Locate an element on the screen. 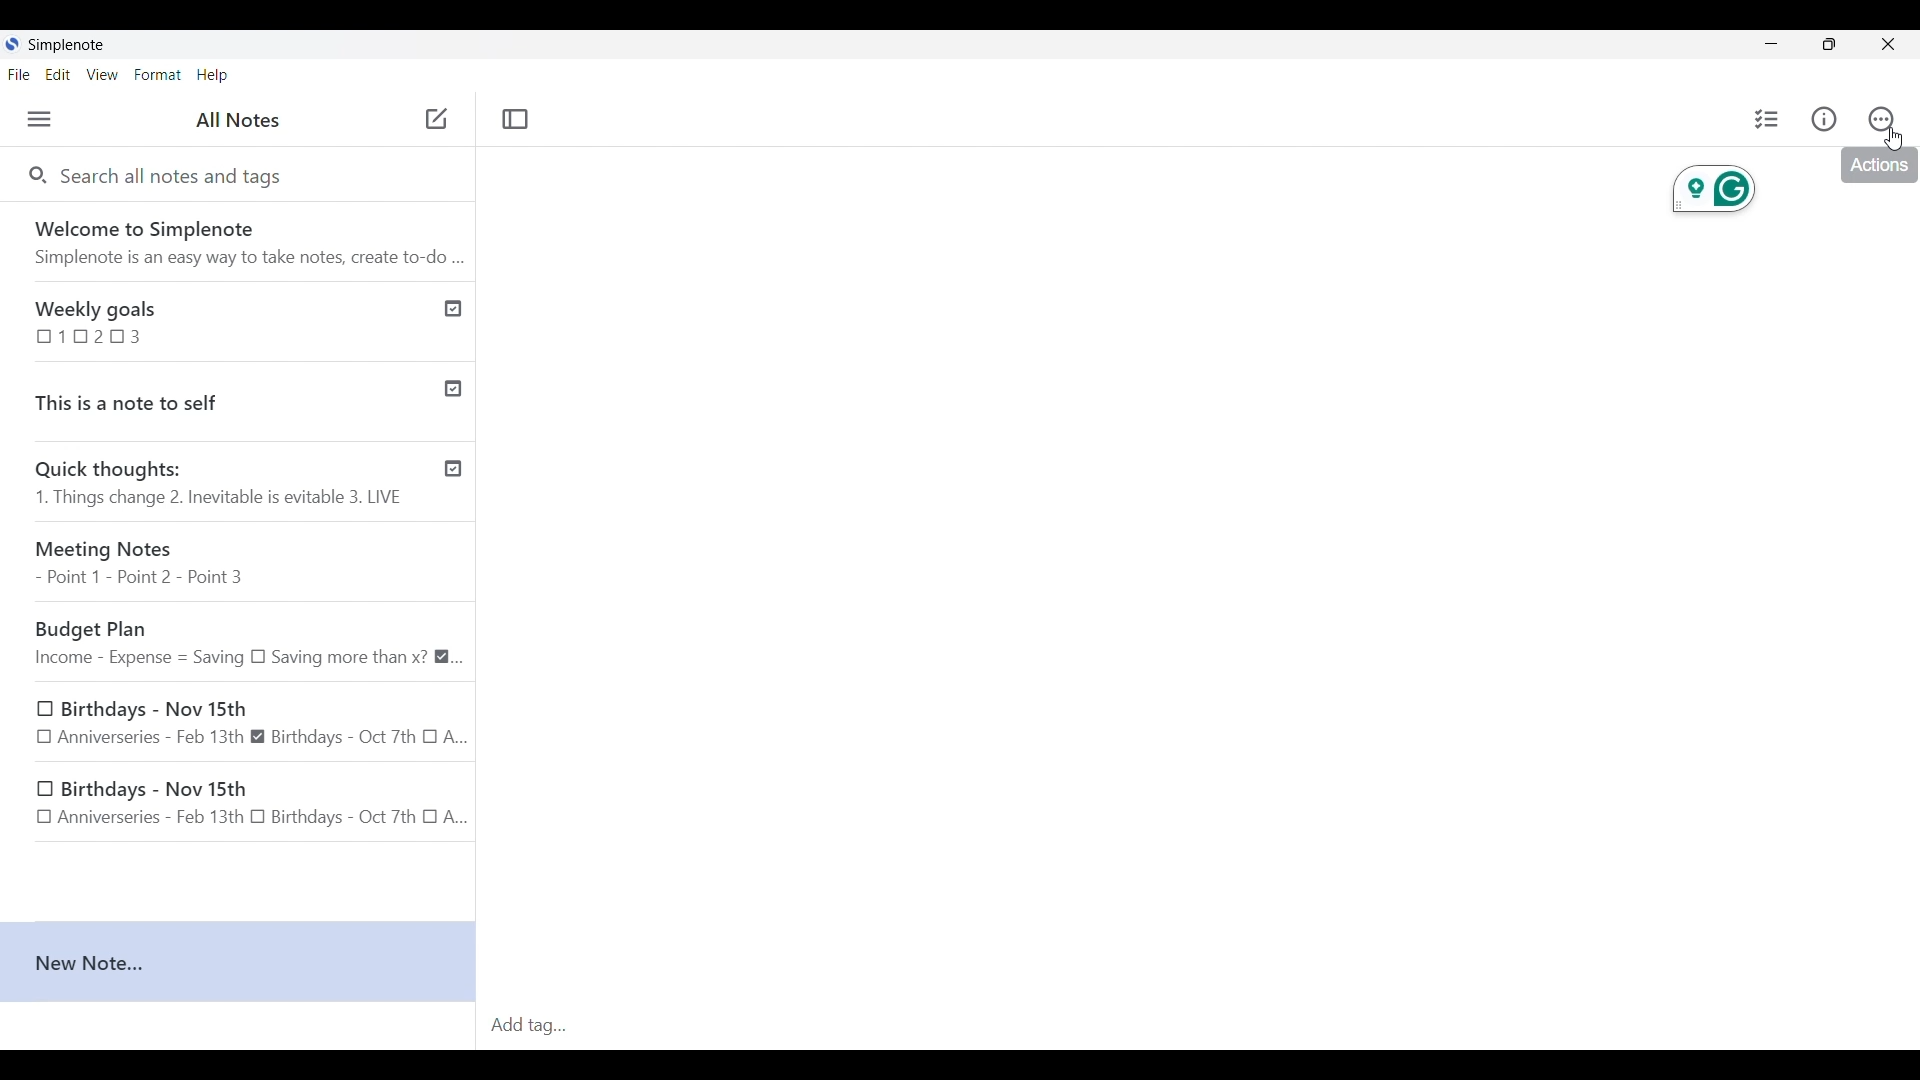 This screenshot has width=1920, height=1080. Title of left panel is located at coordinates (238, 119).